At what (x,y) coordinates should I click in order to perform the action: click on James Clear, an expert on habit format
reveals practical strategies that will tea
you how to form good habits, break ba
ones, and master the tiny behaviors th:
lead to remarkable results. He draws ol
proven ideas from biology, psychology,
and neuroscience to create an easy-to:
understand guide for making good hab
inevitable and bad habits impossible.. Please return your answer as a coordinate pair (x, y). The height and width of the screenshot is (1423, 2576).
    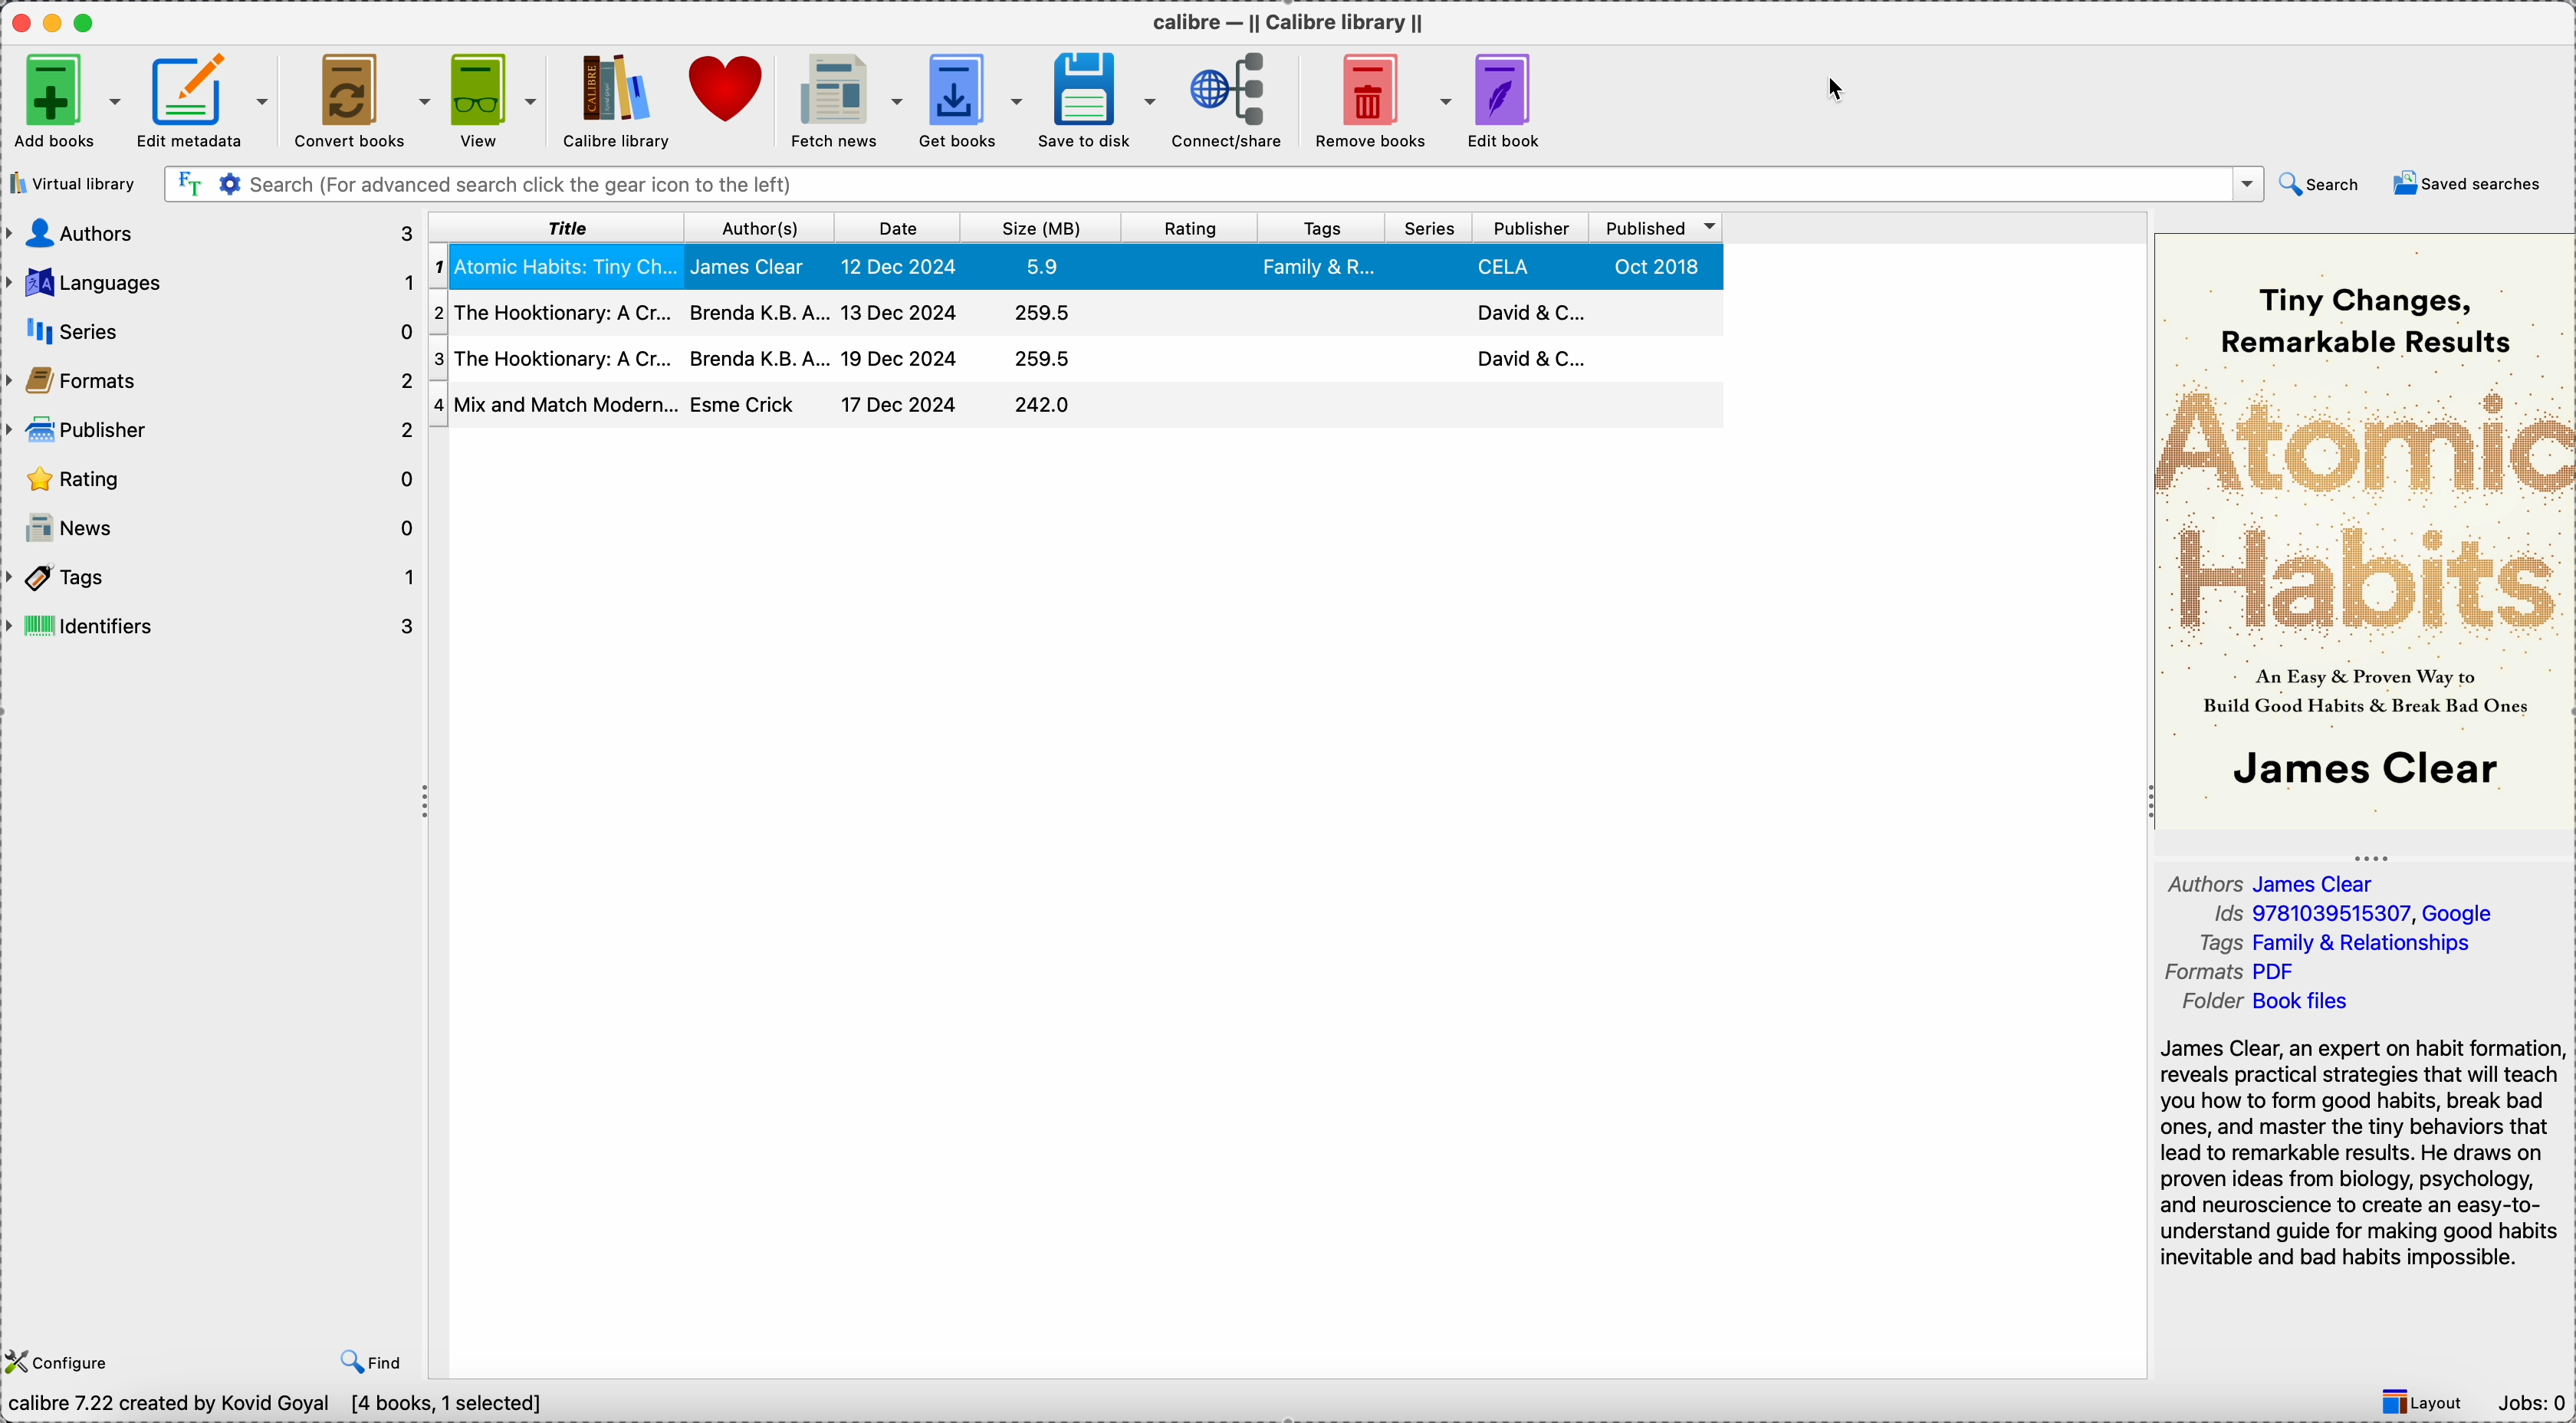
    Looking at the image, I should click on (2354, 1150).